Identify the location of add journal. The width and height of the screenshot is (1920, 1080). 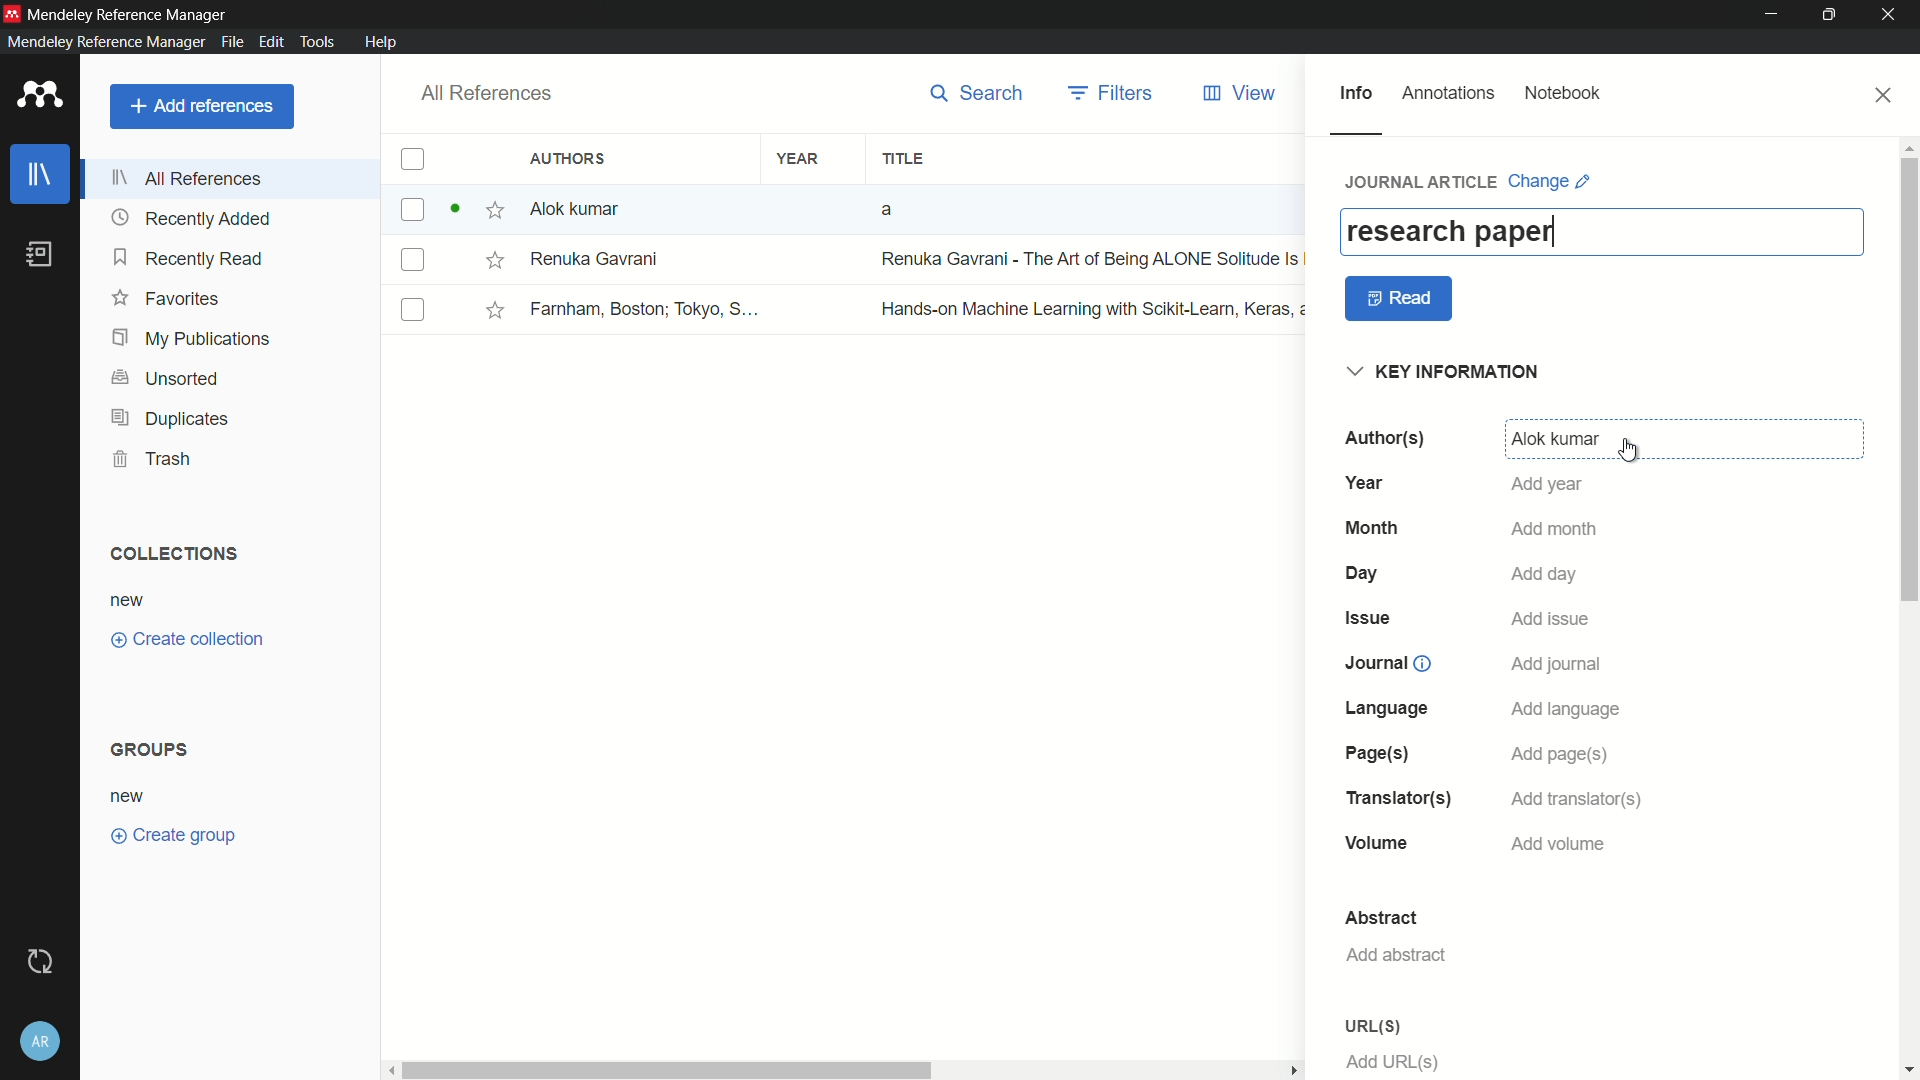
(1558, 665).